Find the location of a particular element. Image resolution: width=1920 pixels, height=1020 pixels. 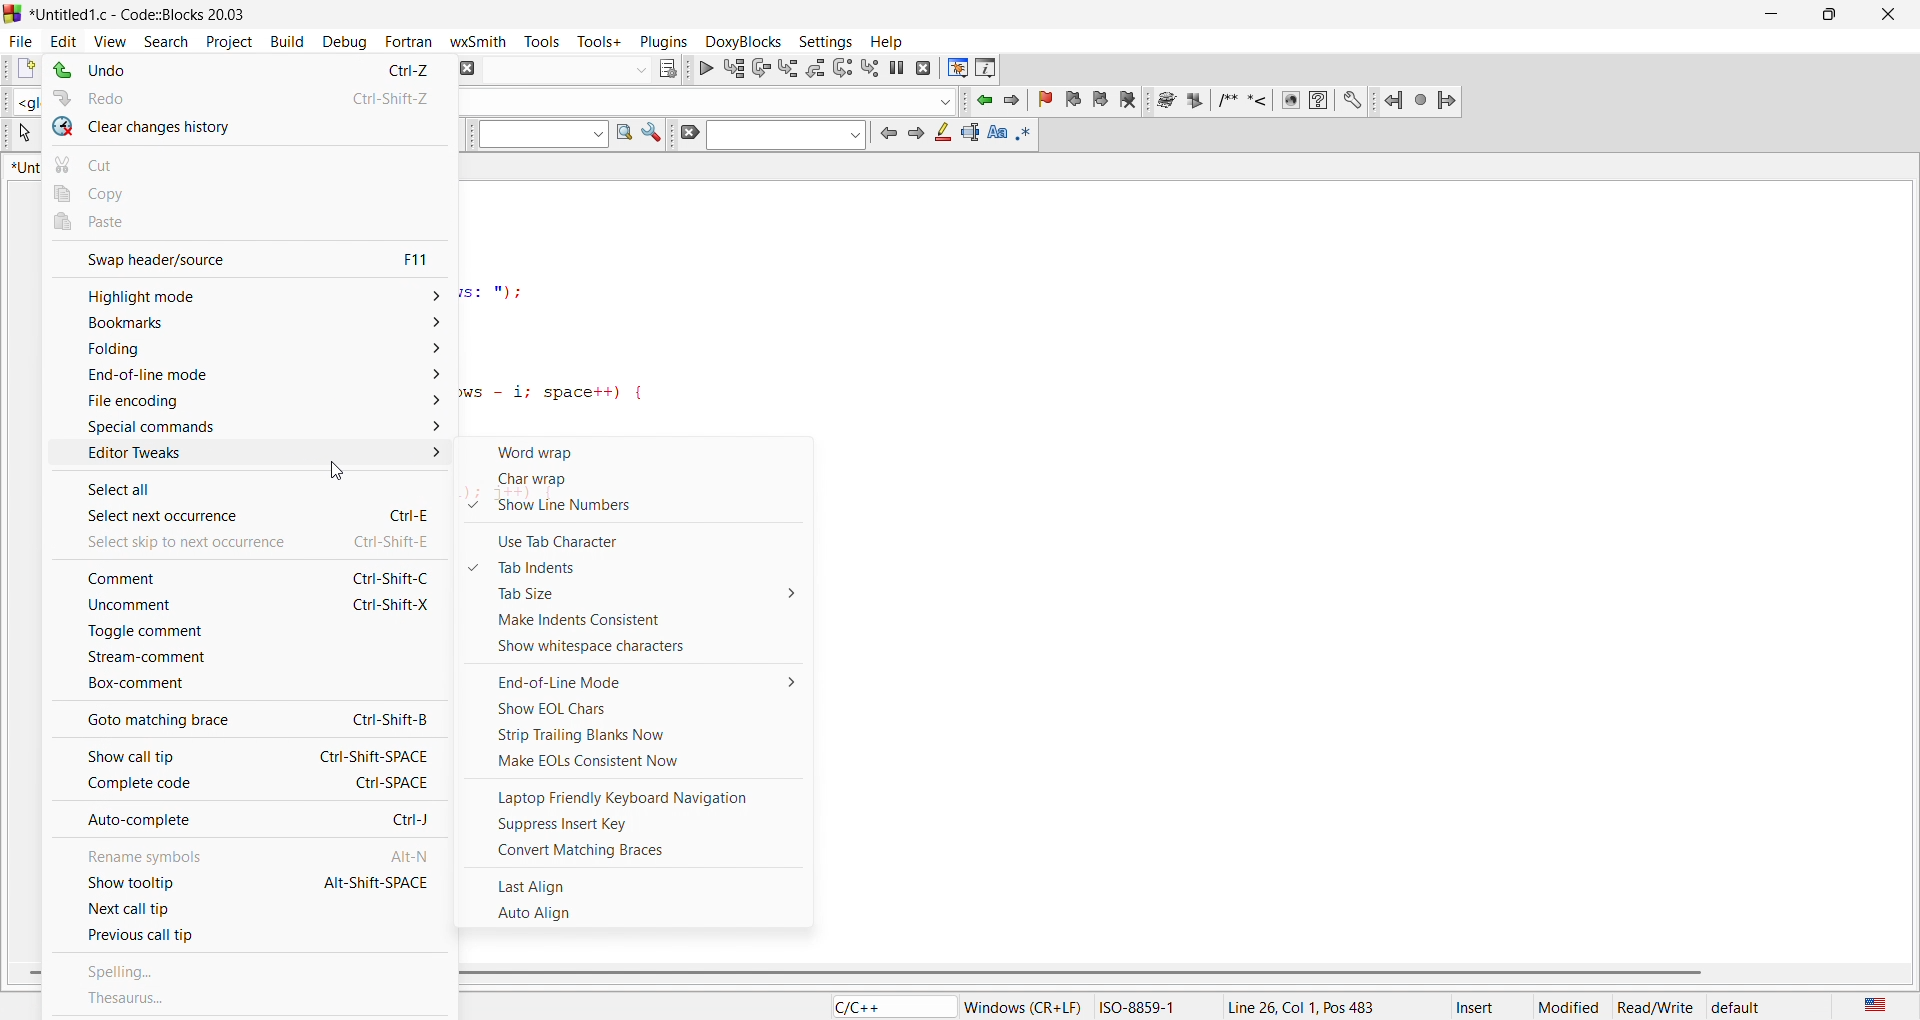

fortran is located at coordinates (410, 39).